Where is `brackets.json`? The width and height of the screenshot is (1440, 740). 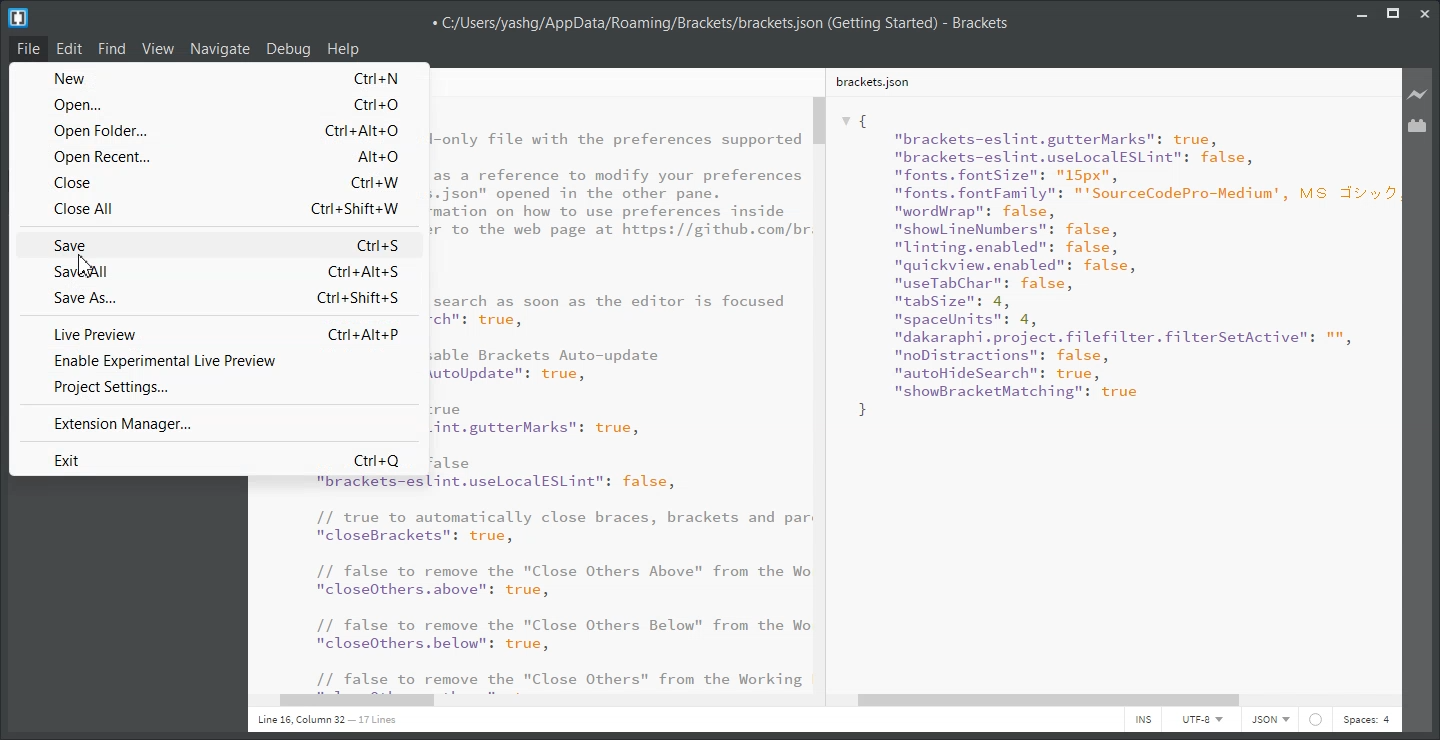
brackets.json is located at coordinates (871, 81).